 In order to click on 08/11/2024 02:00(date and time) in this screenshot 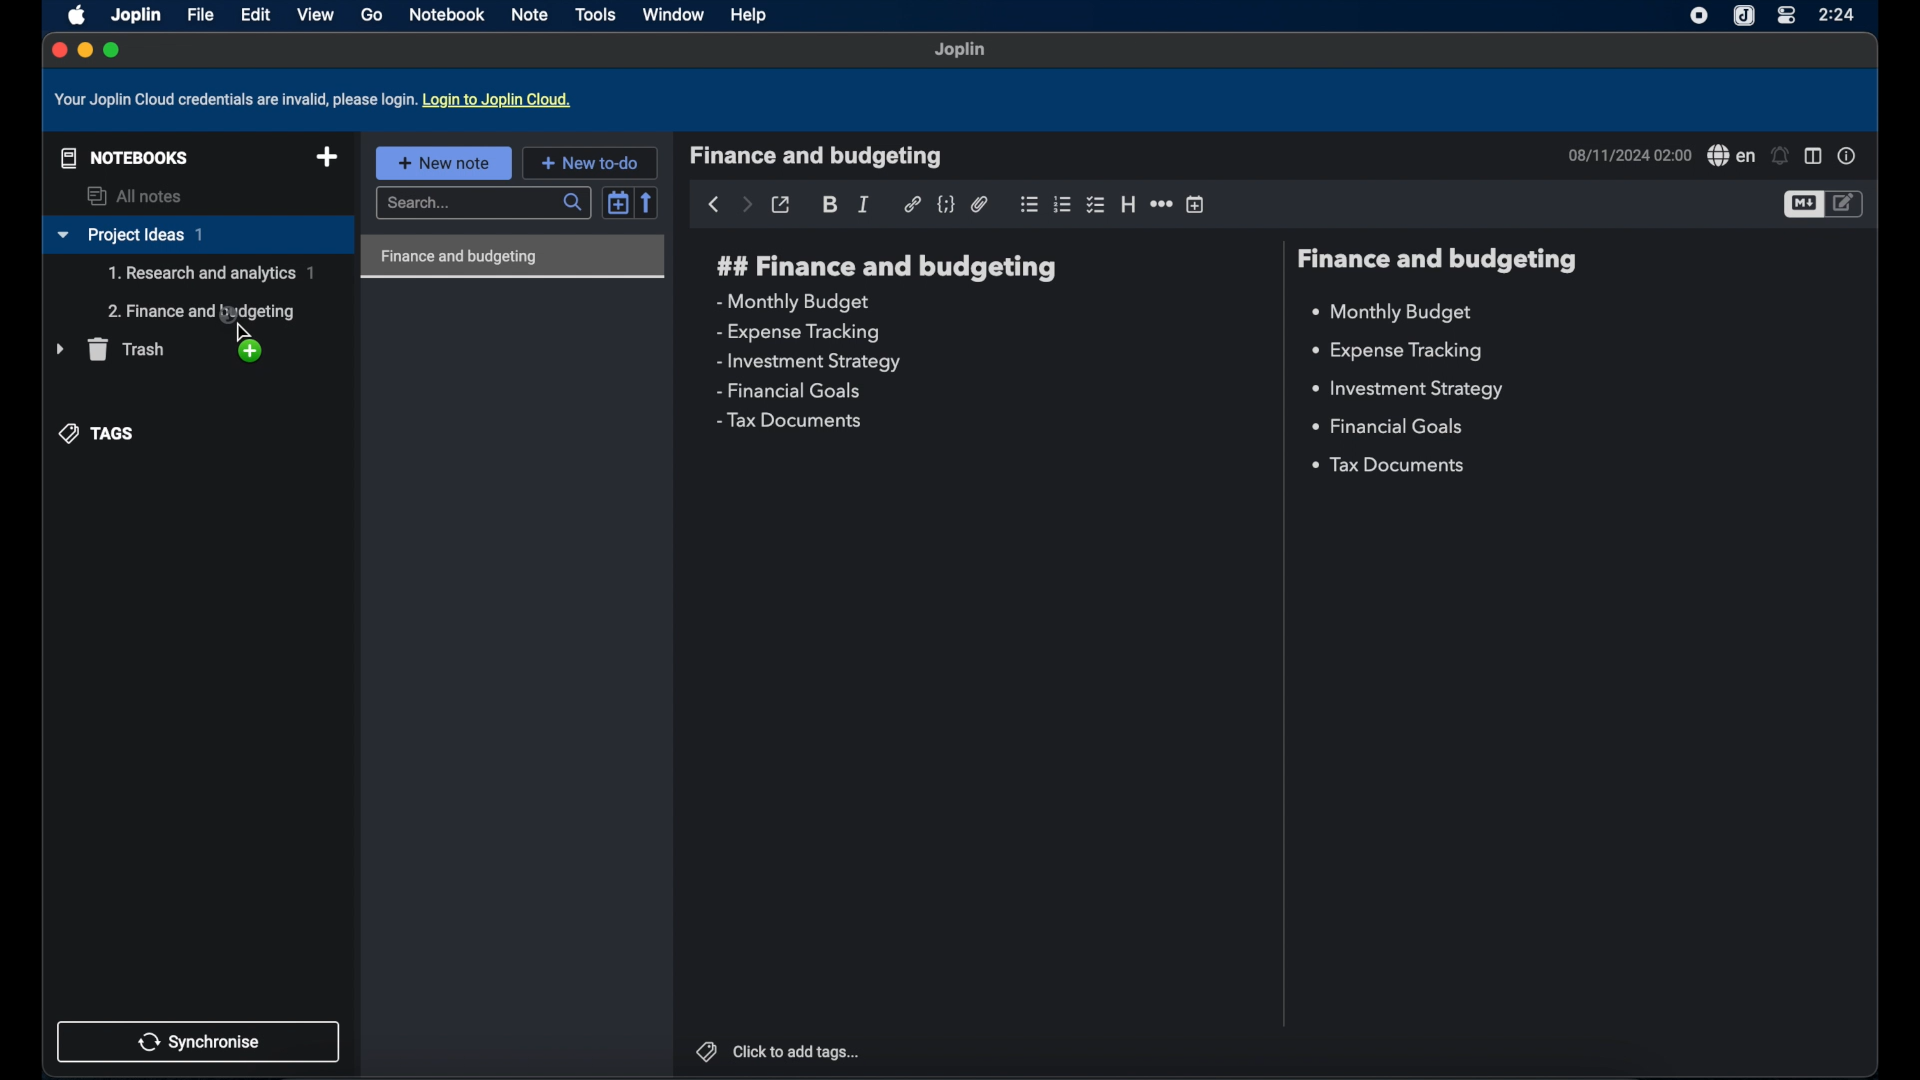, I will do `click(1627, 155)`.